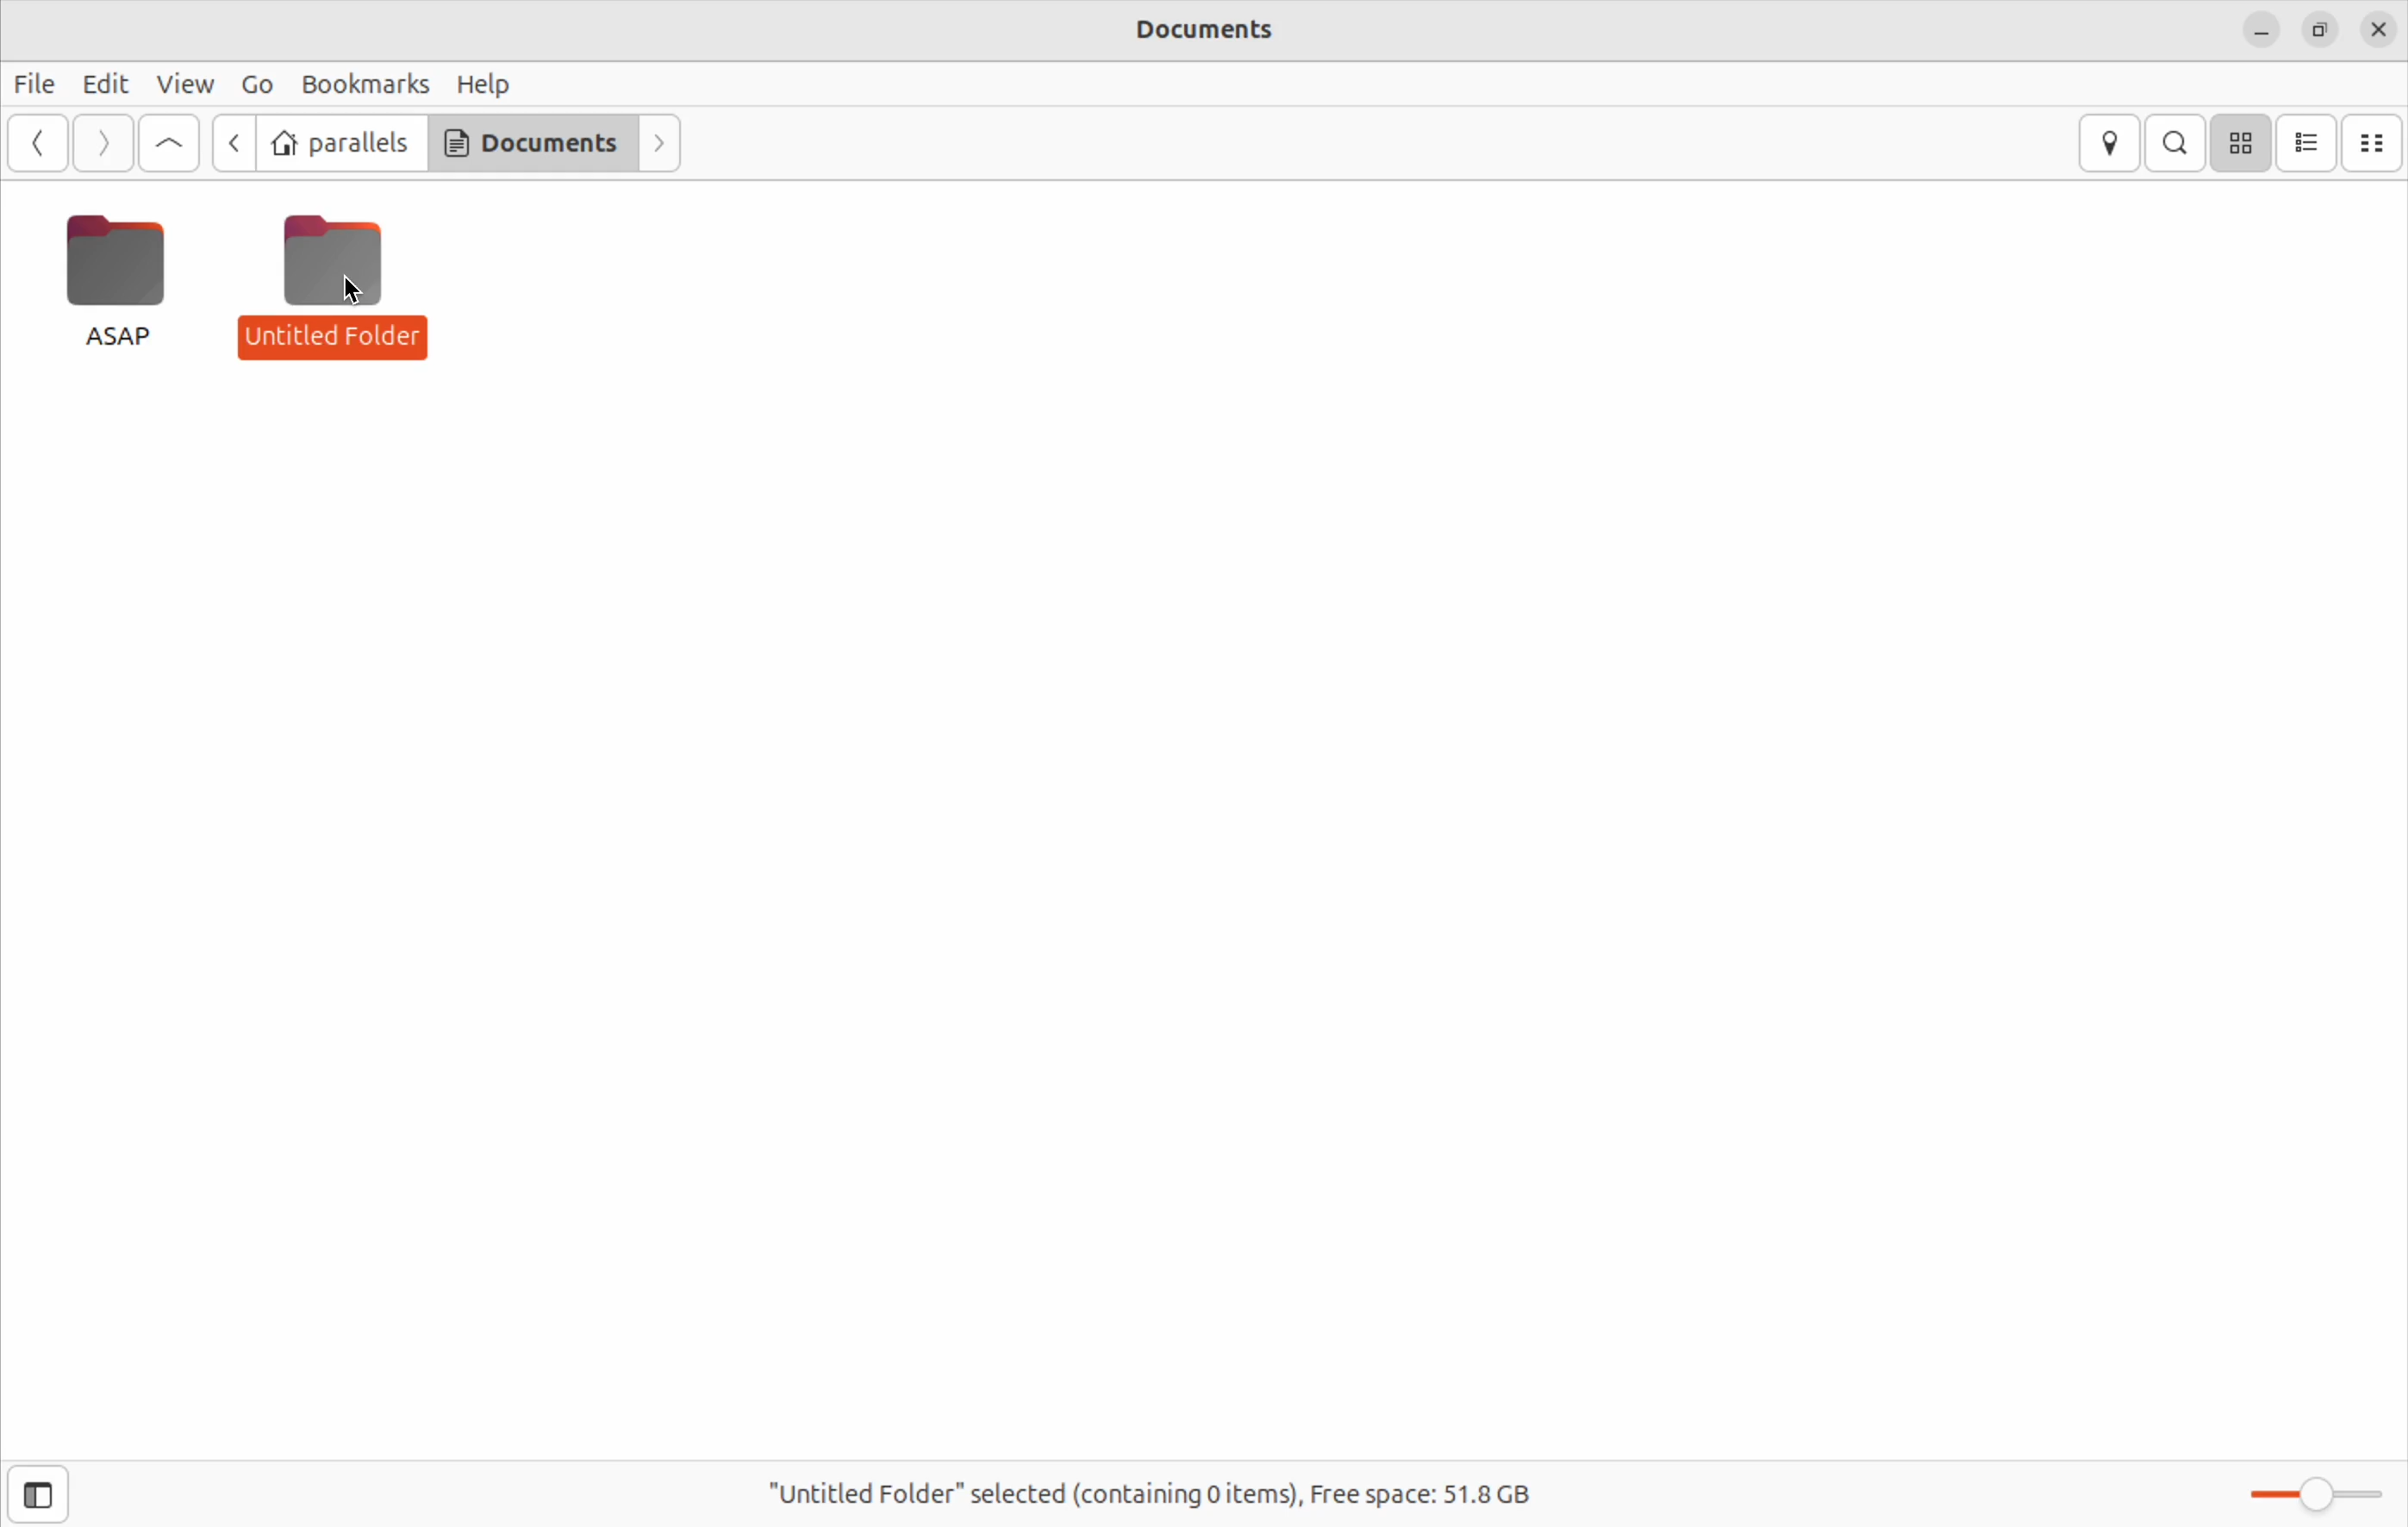  I want to click on close, so click(2378, 26).